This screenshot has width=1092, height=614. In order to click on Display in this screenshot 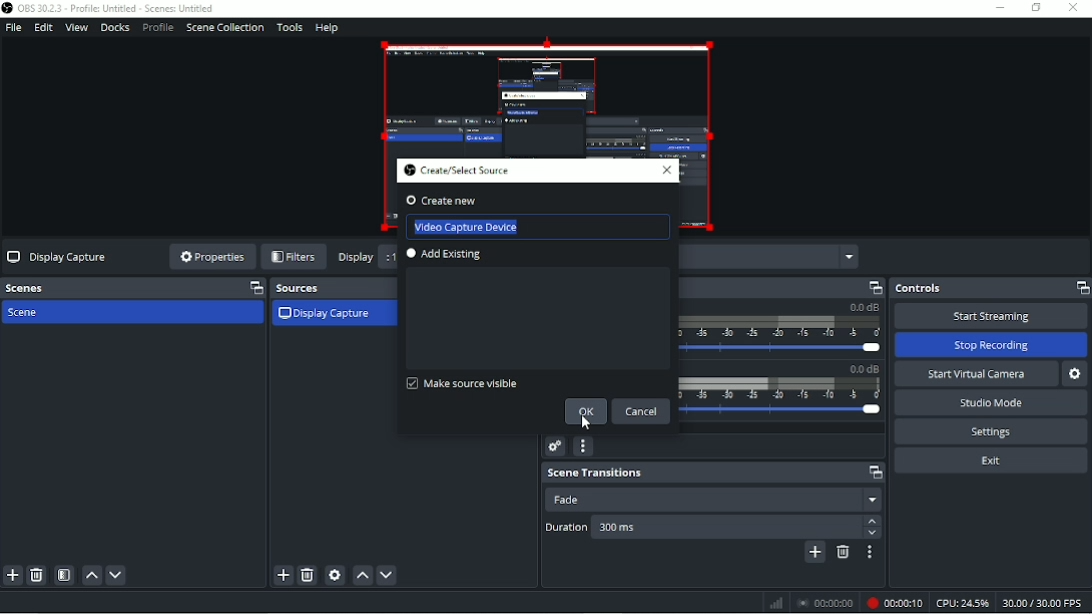, I will do `click(356, 258)`.